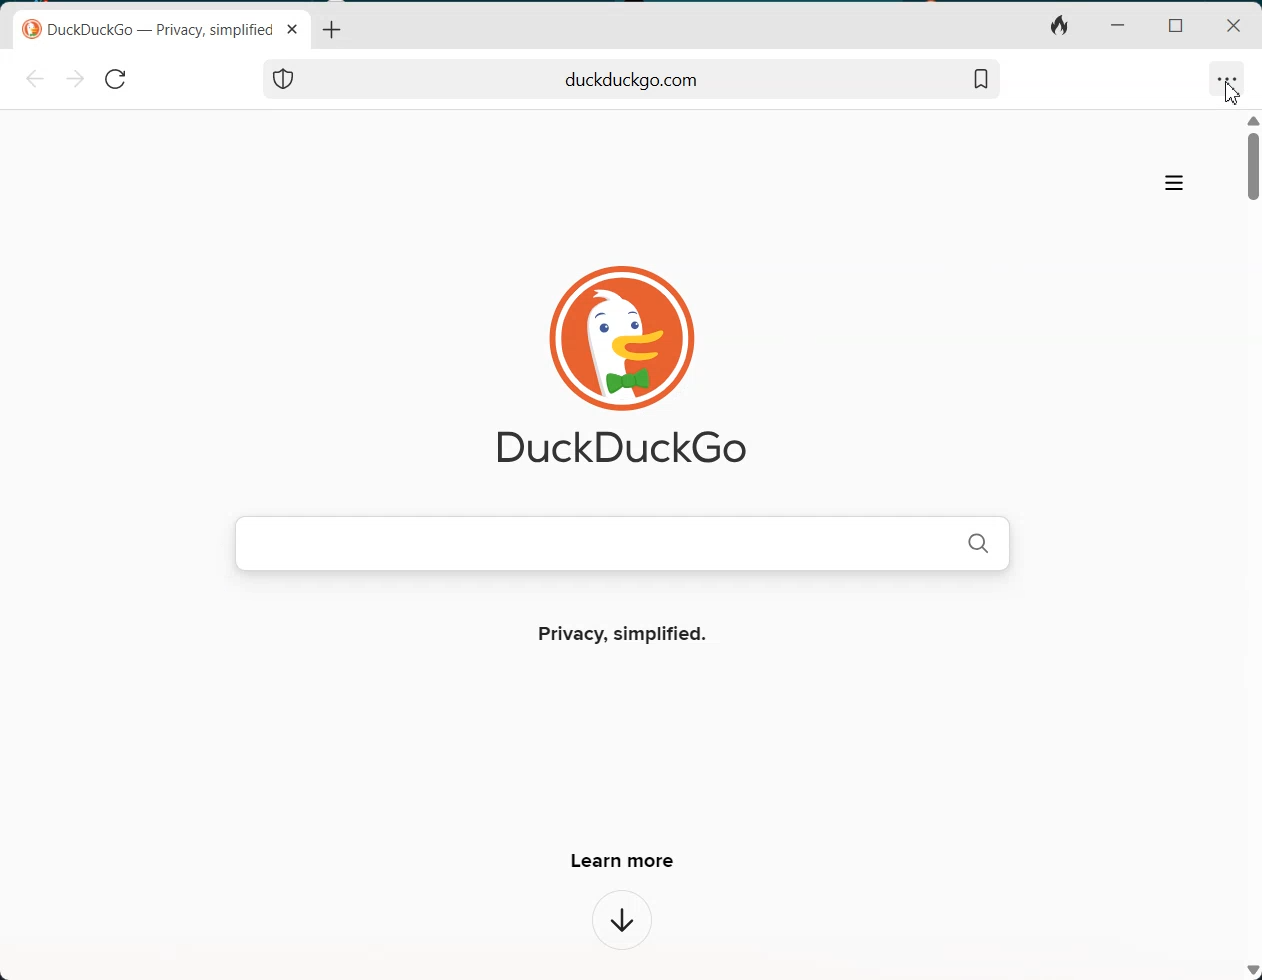 Image resolution: width=1262 pixels, height=980 pixels. Describe the element at coordinates (621, 542) in the screenshot. I see `Search Bar` at that location.